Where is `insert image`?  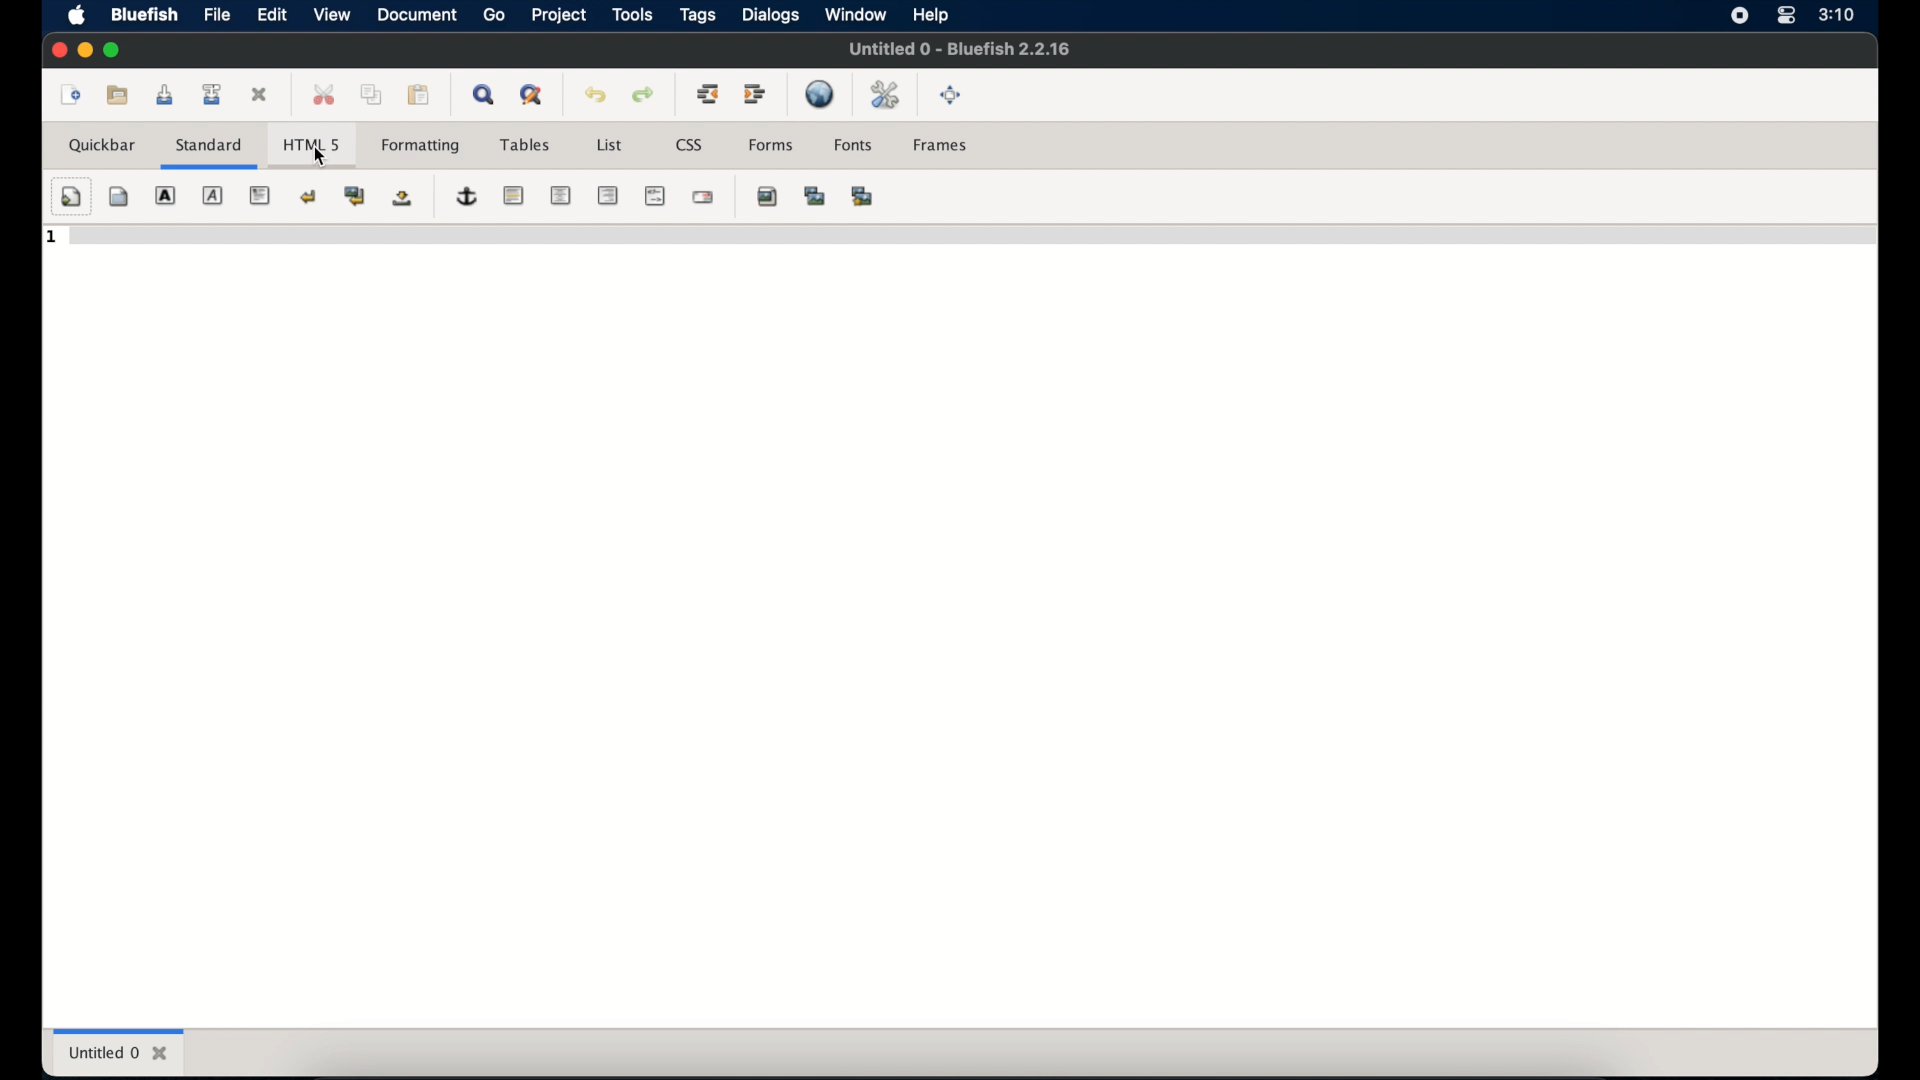 insert image is located at coordinates (768, 196).